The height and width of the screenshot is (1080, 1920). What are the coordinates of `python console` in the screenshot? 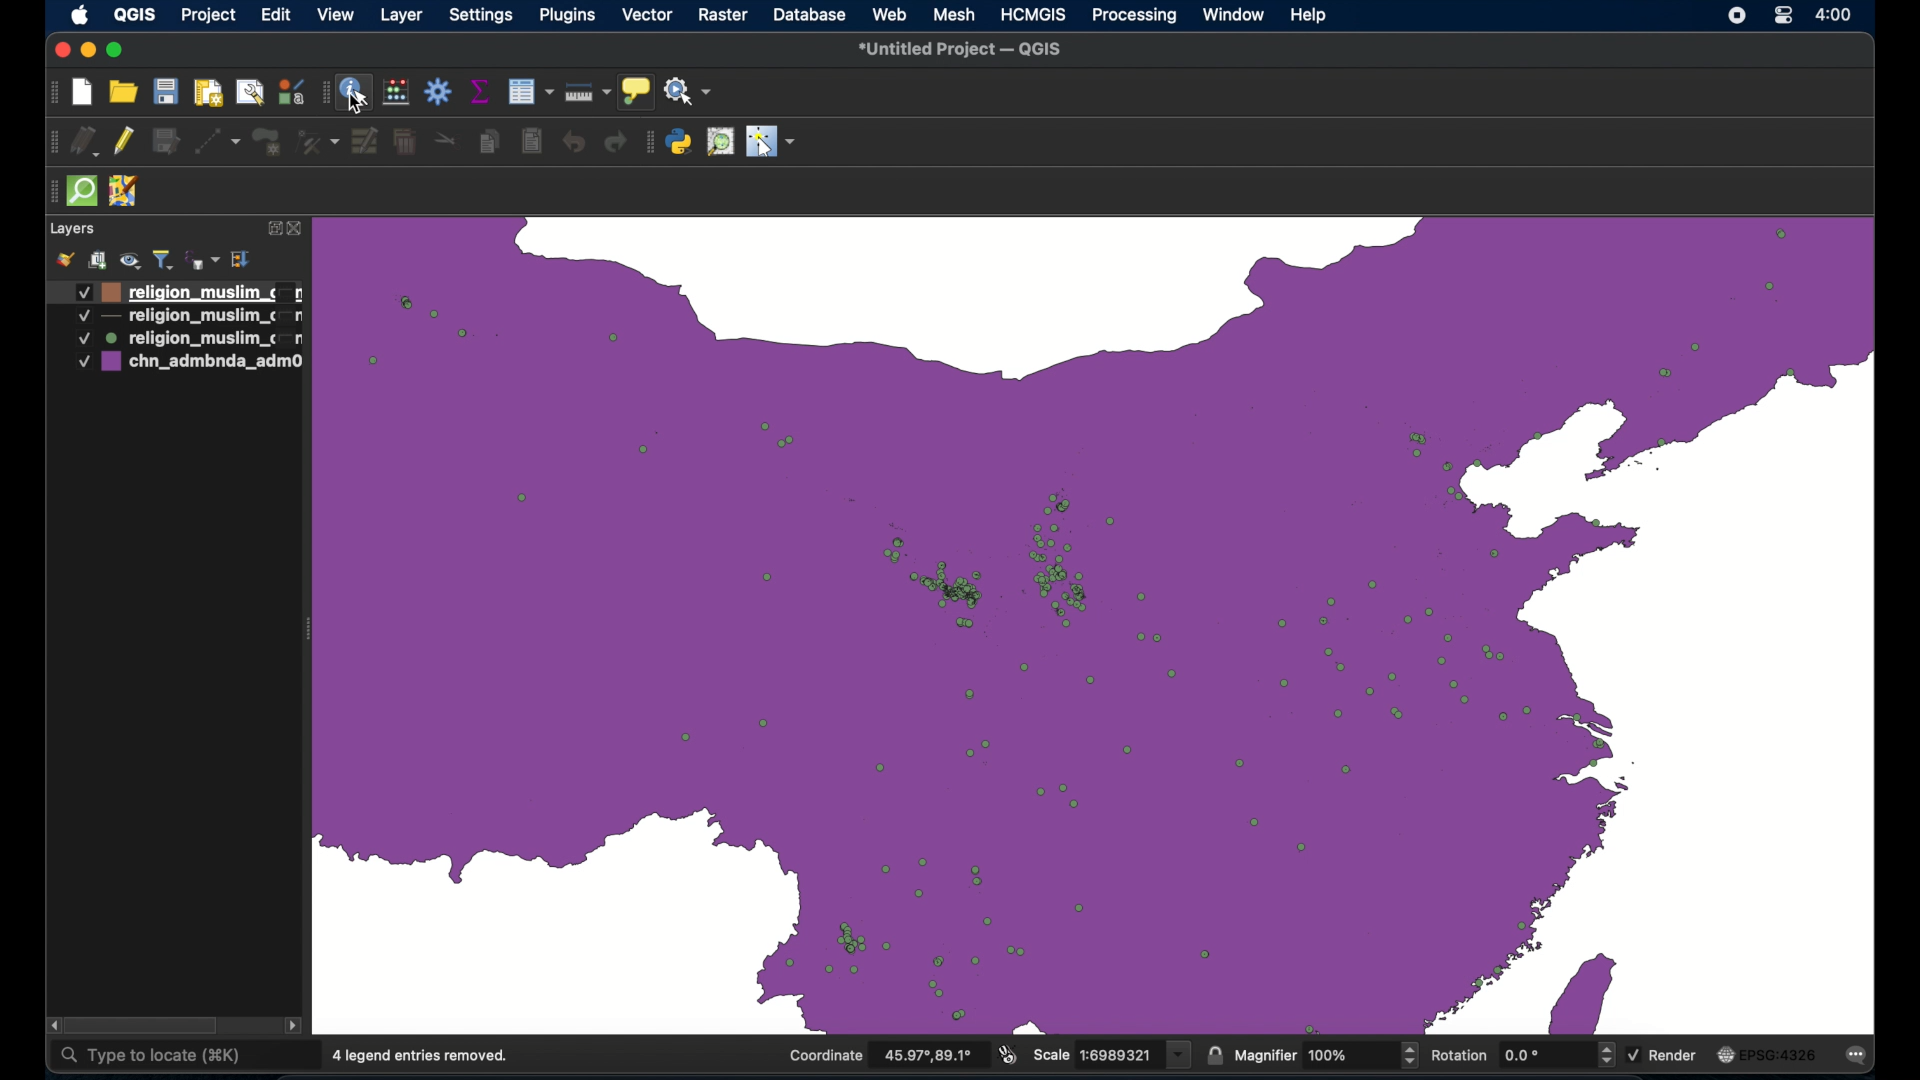 It's located at (680, 142).